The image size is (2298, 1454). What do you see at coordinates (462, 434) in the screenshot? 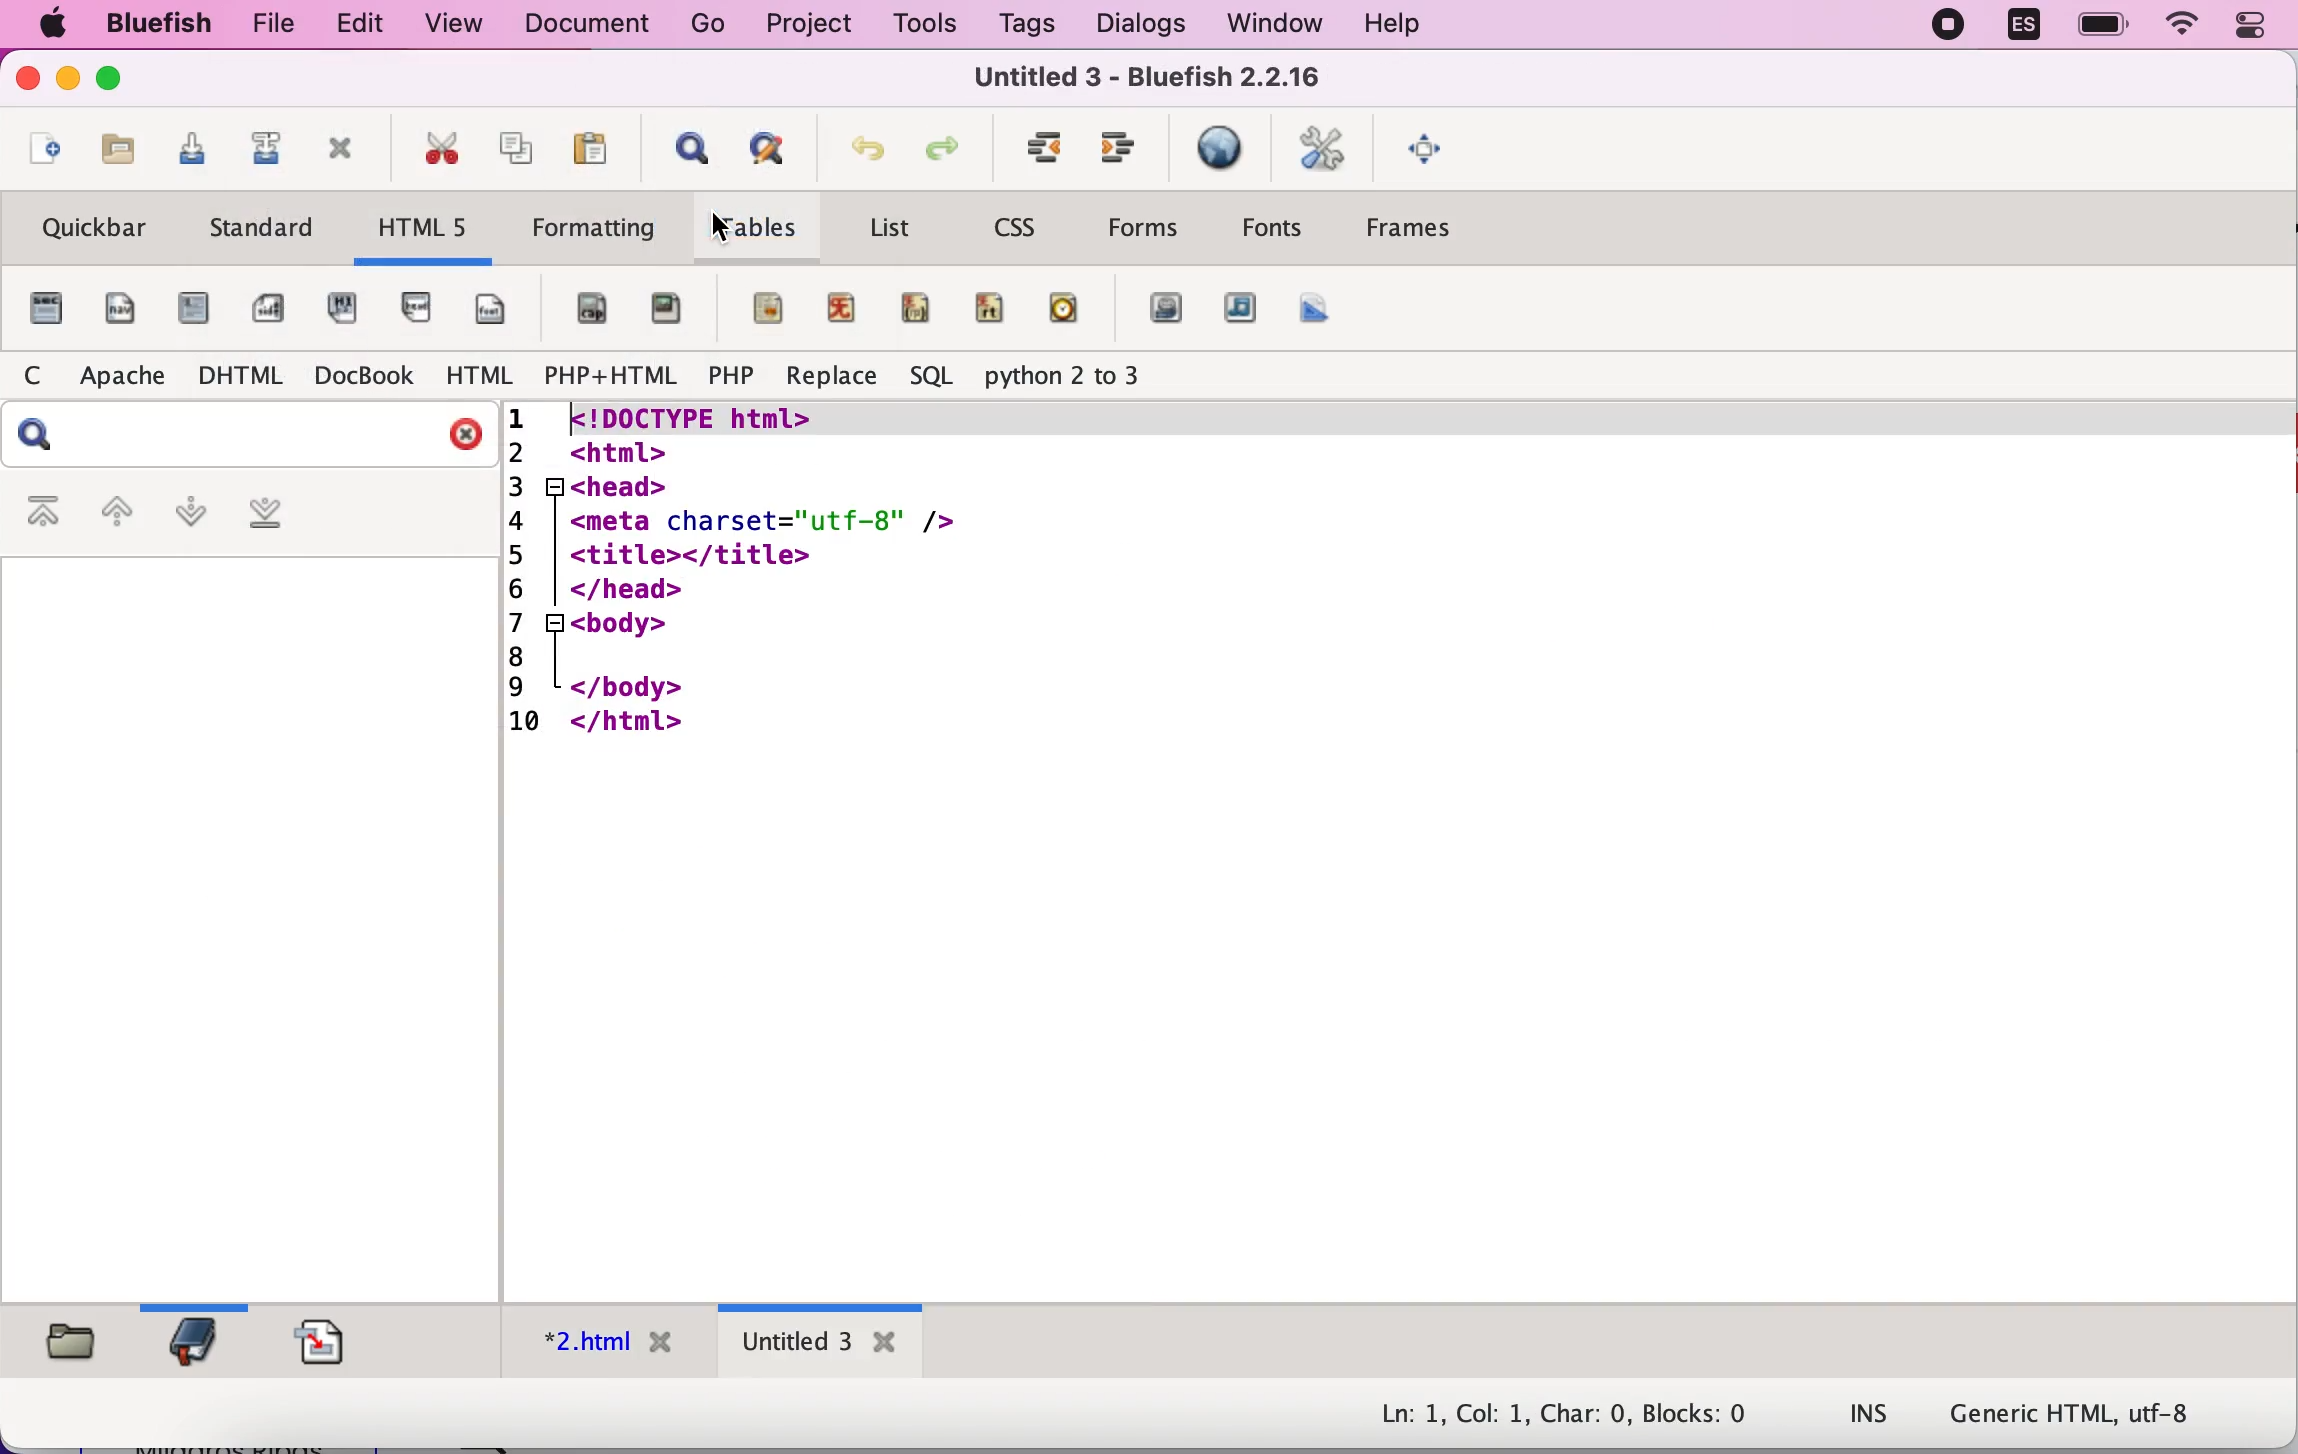
I see `close` at bounding box center [462, 434].